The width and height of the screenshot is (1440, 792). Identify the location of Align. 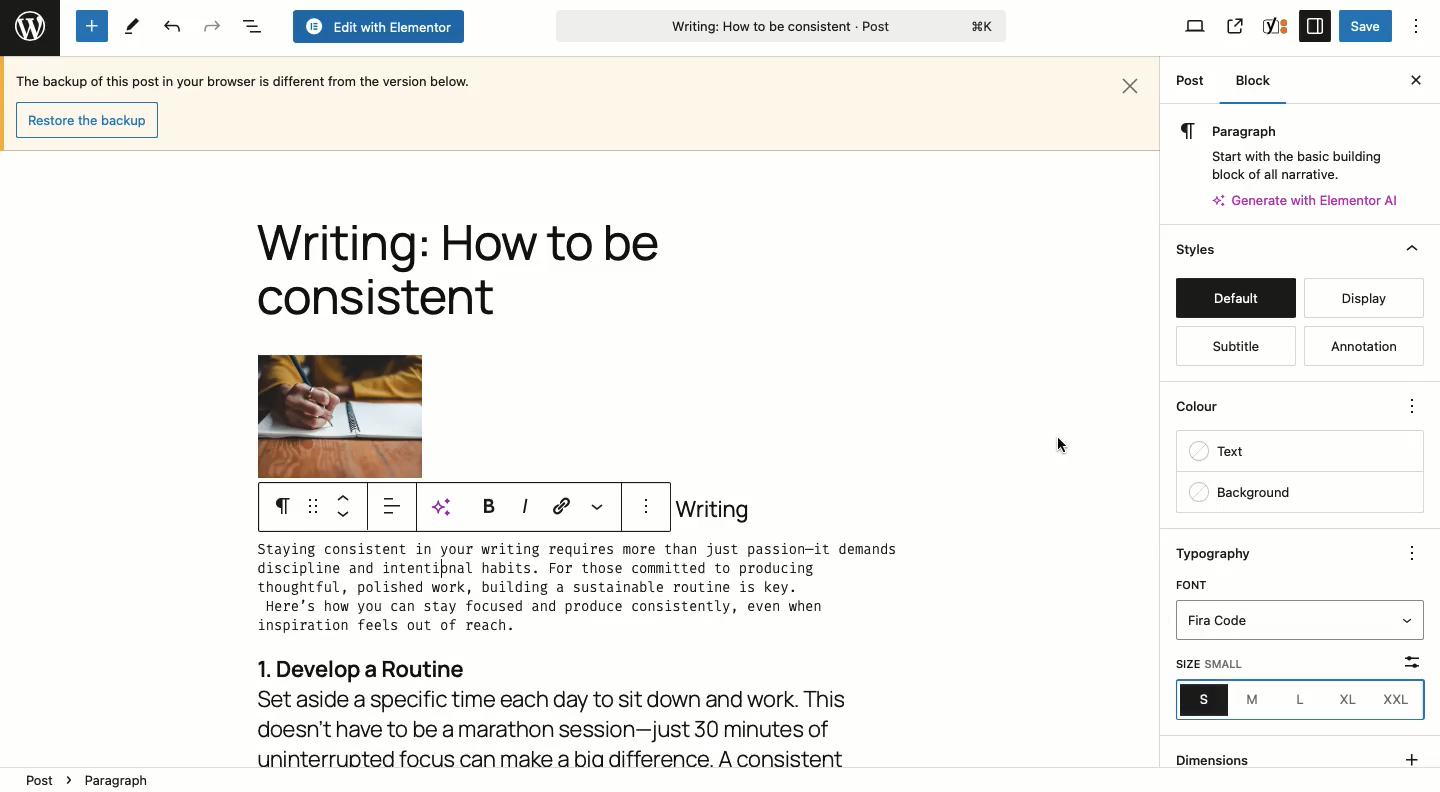
(395, 510).